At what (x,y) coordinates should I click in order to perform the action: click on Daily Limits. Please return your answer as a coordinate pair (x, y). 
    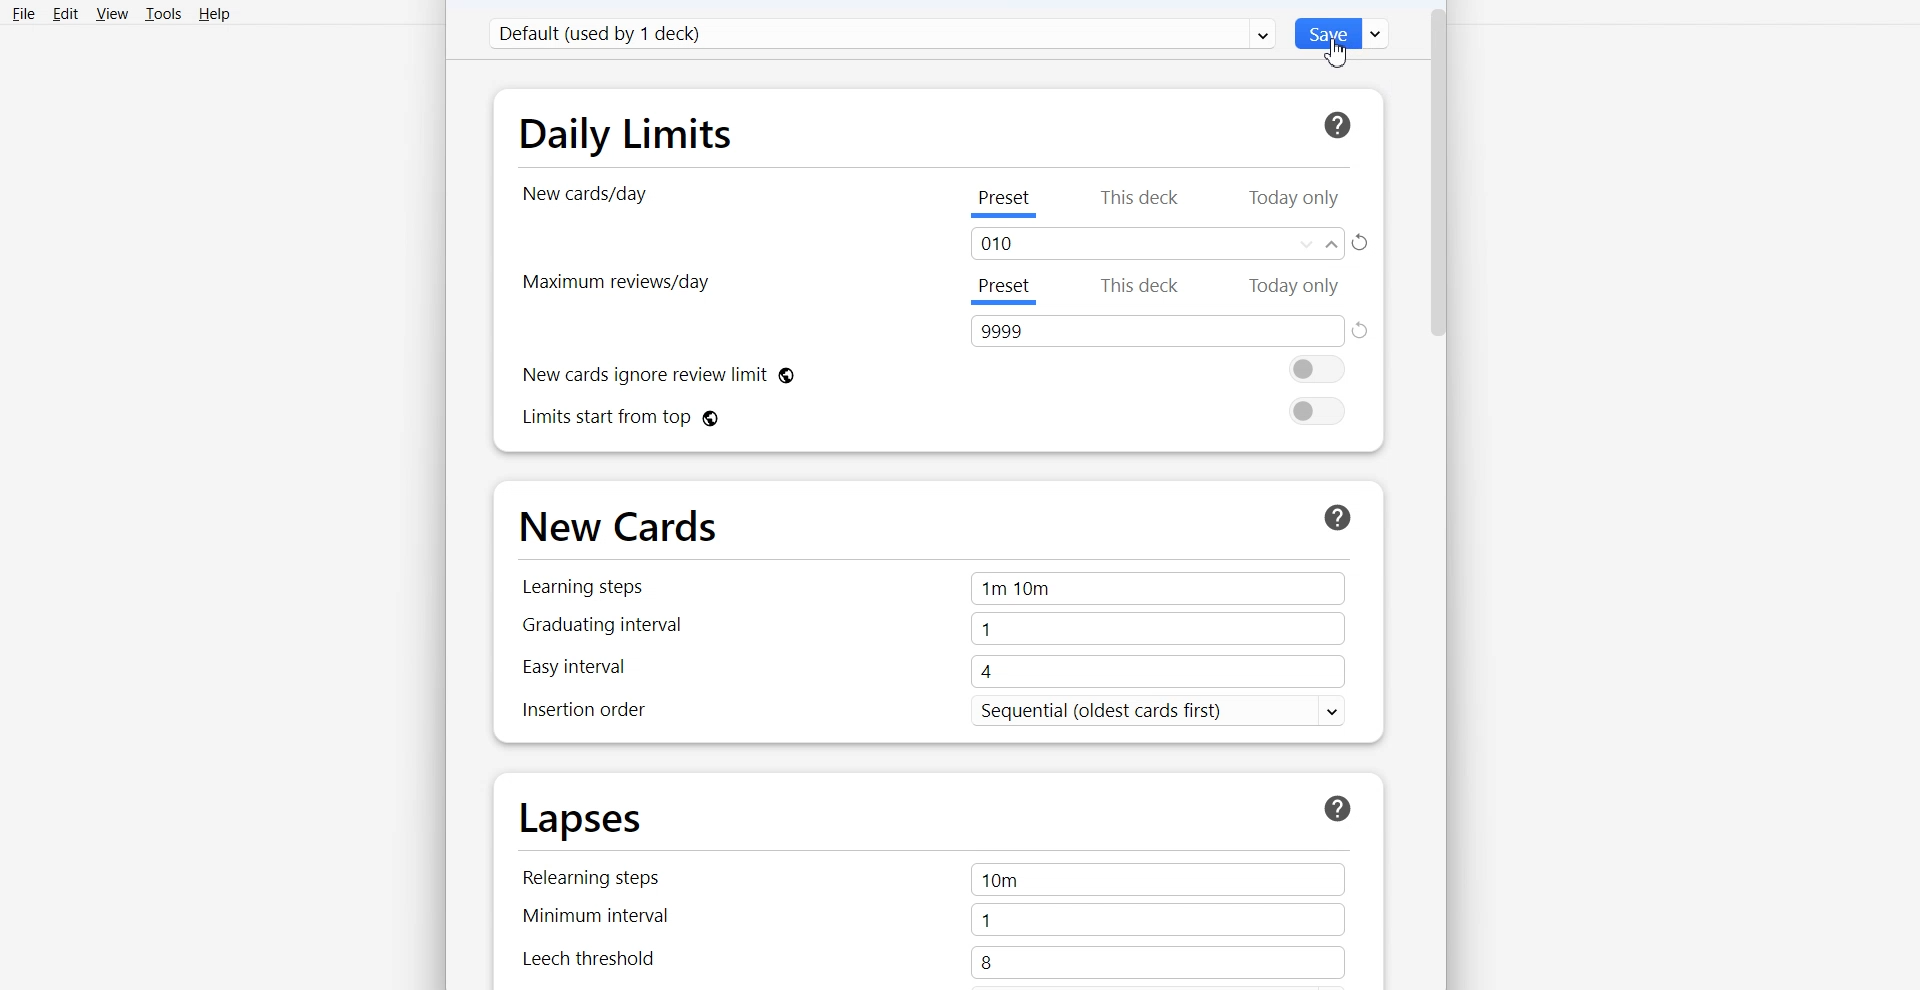
    Looking at the image, I should click on (625, 130).